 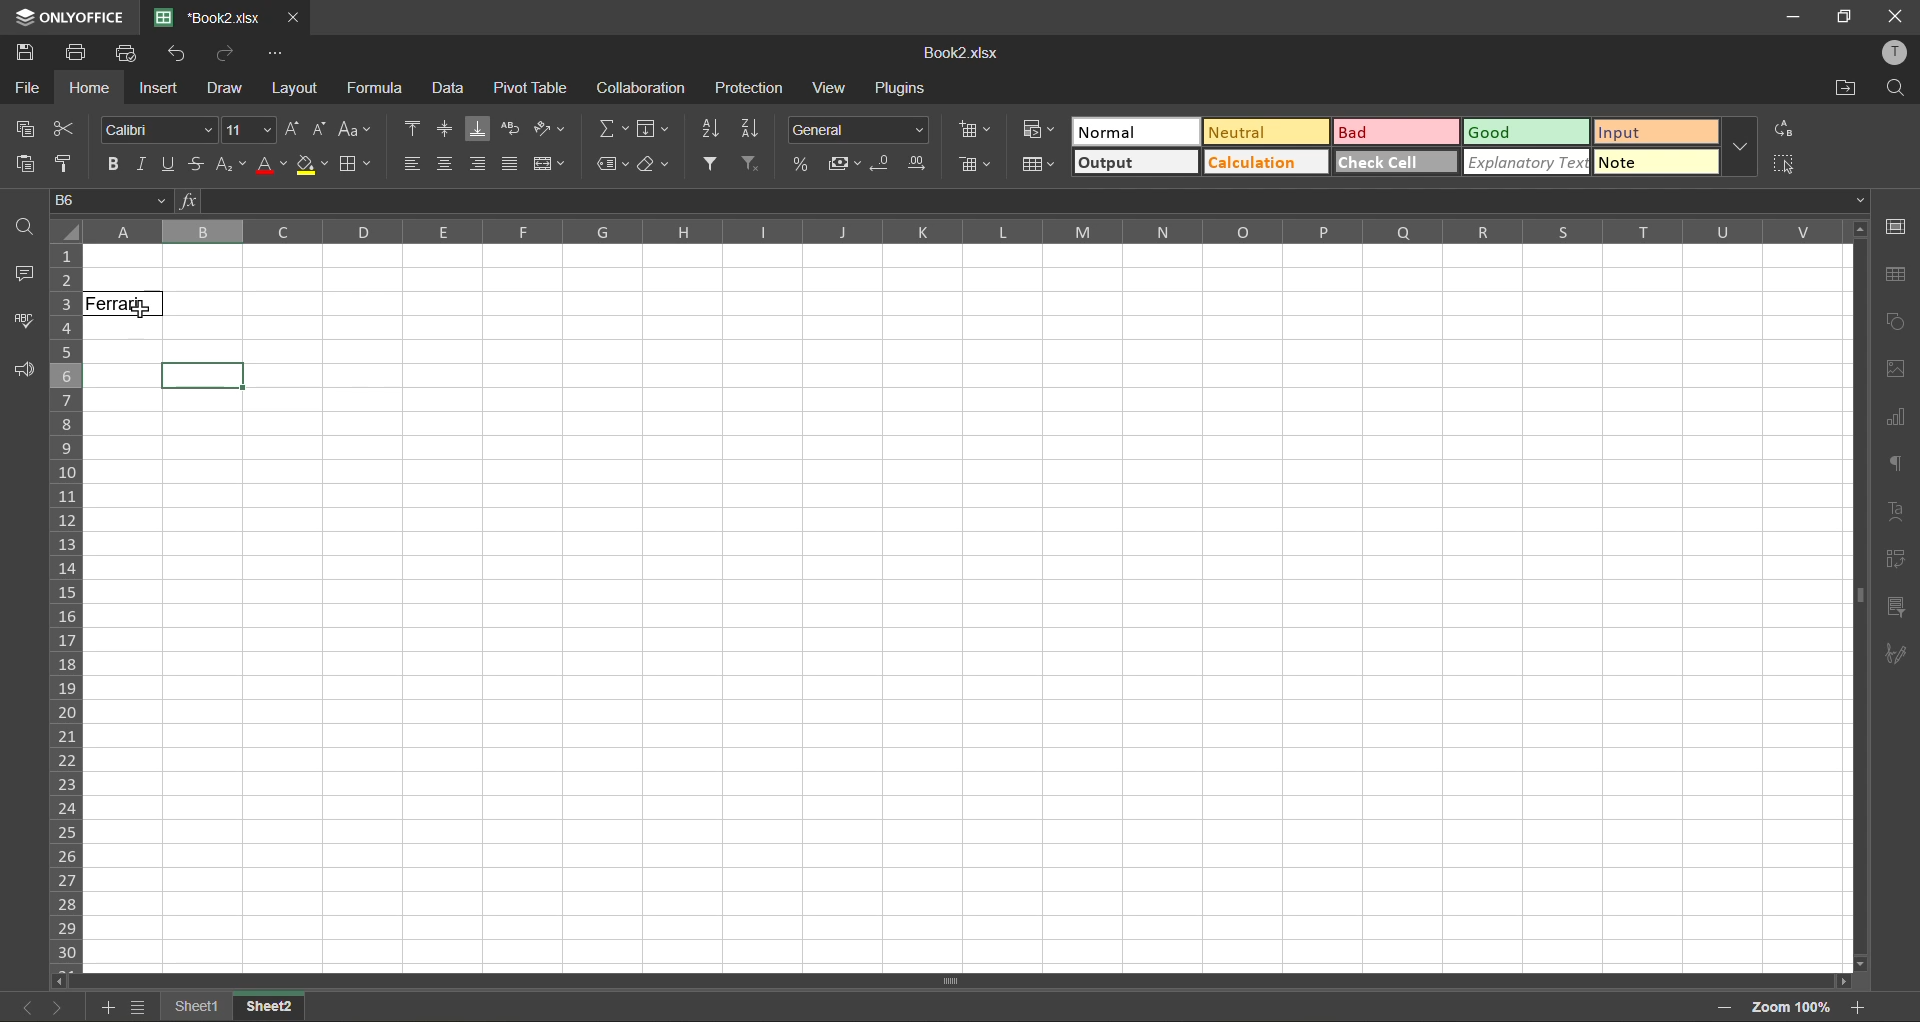 I want to click on conditional formatting, so click(x=1039, y=127).